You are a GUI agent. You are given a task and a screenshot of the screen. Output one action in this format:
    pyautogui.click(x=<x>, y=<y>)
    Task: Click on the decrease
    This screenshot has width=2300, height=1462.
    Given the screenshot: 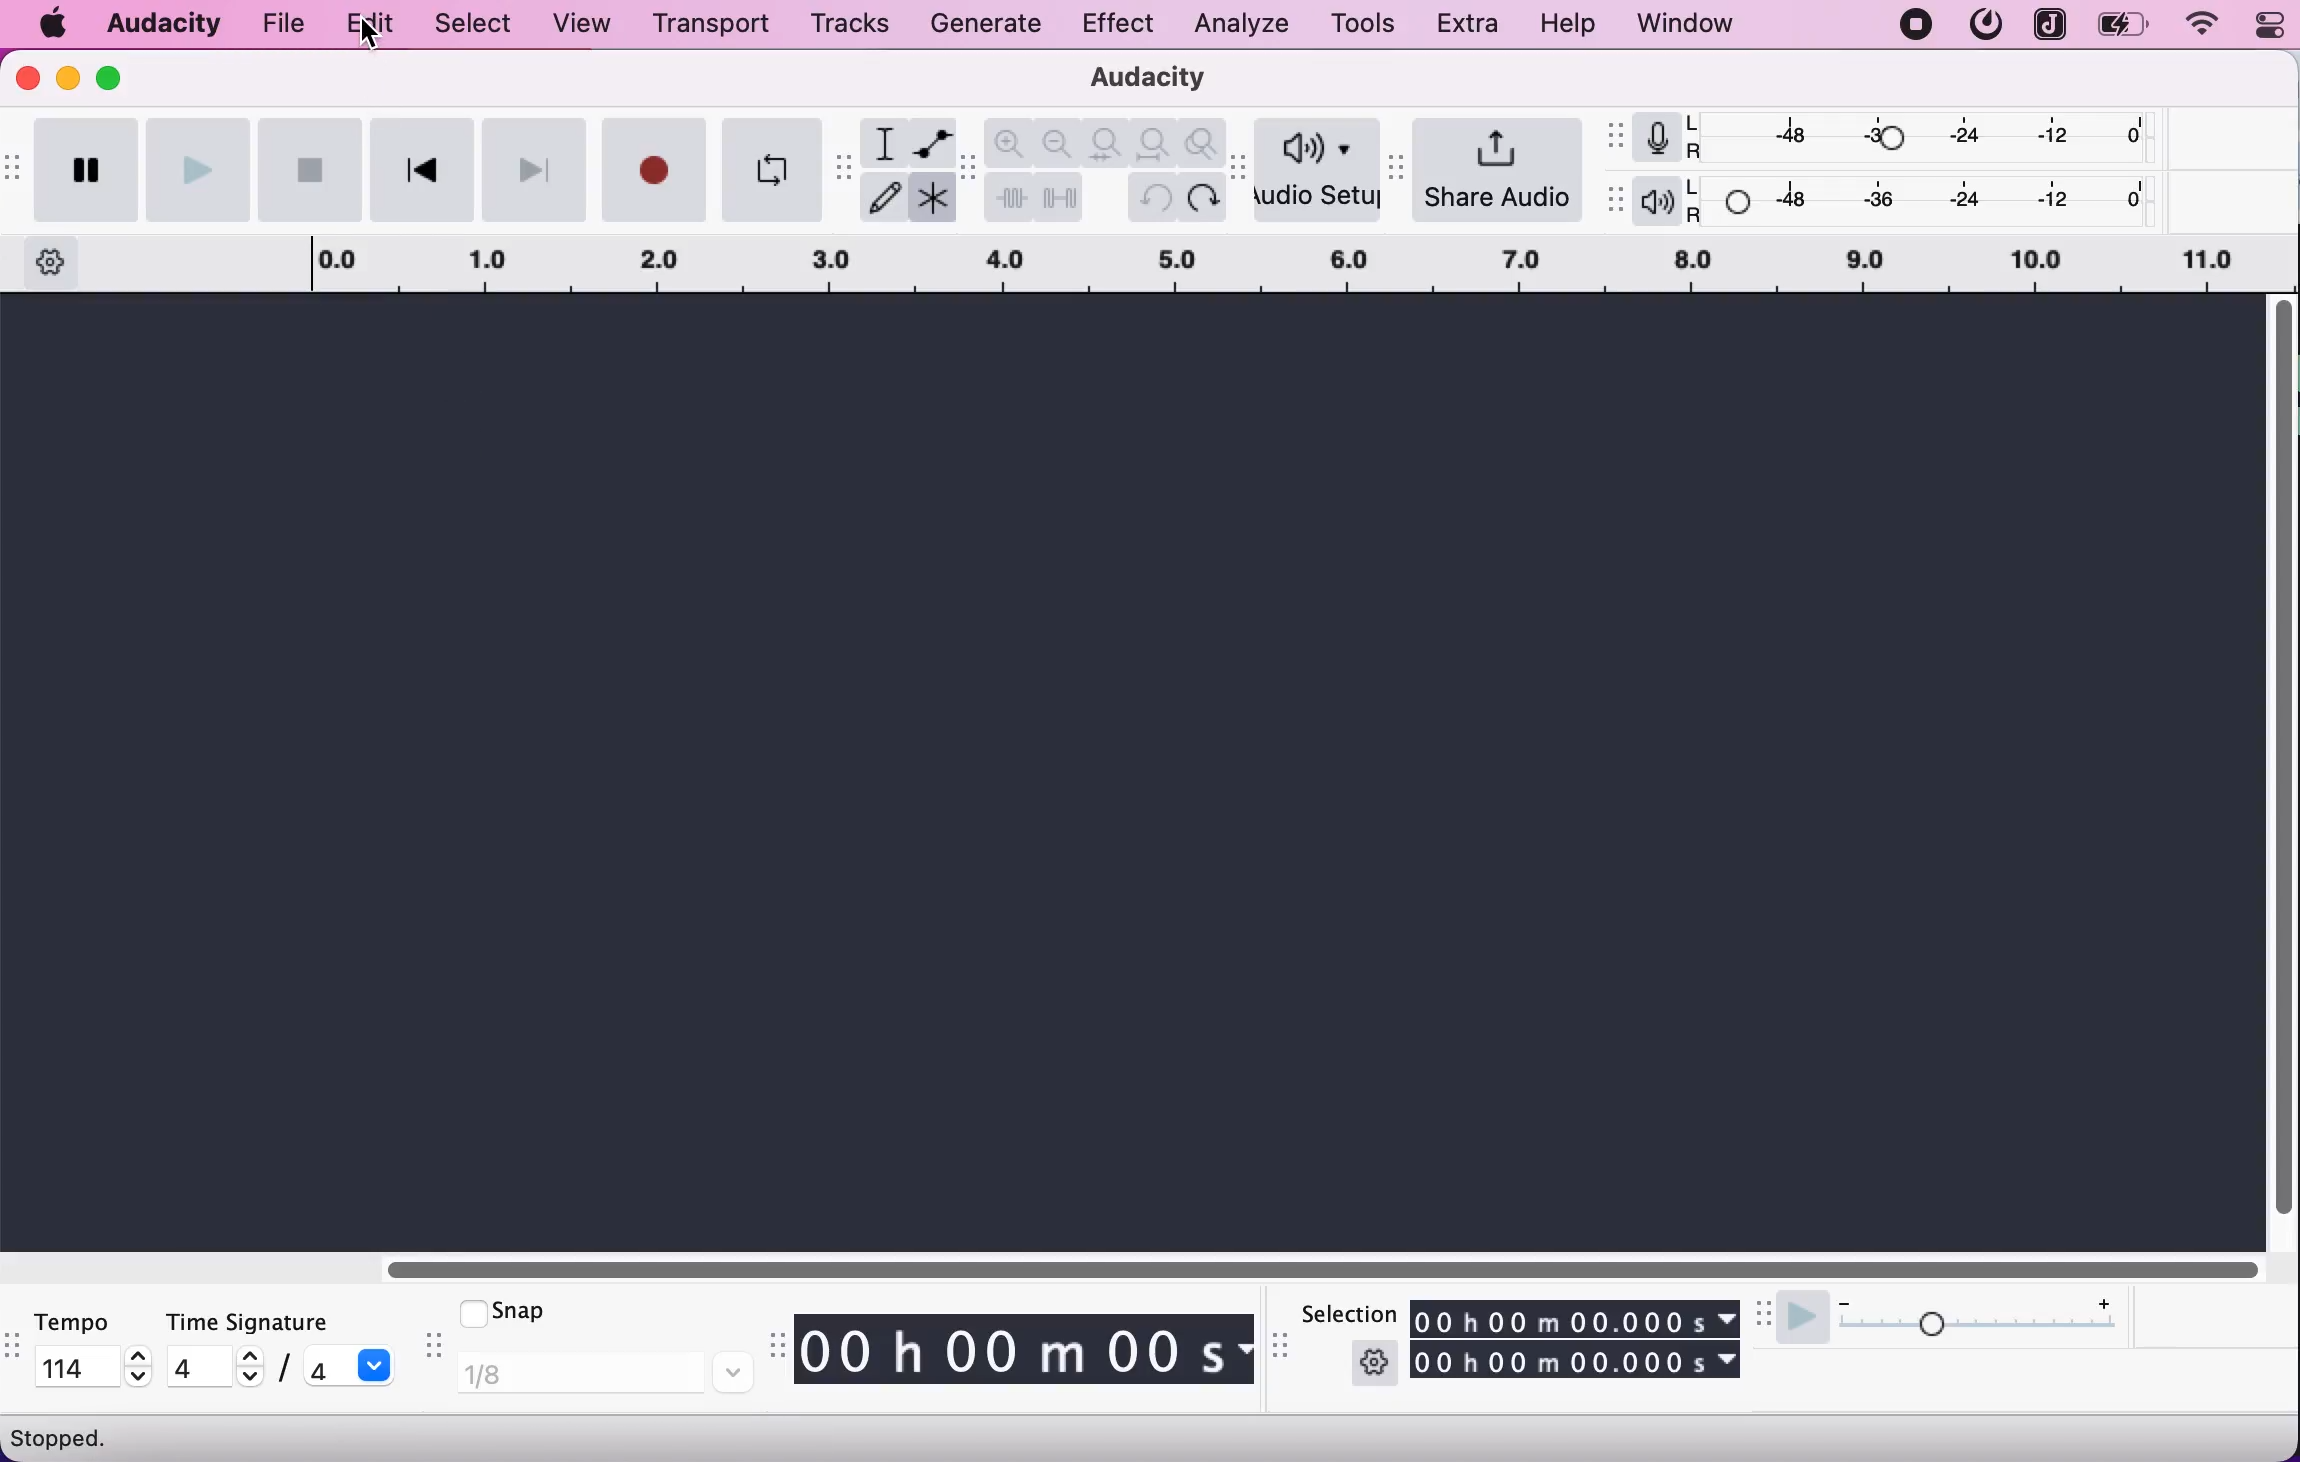 What is the action you would take?
    pyautogui.click(x=246, y=1380)
    